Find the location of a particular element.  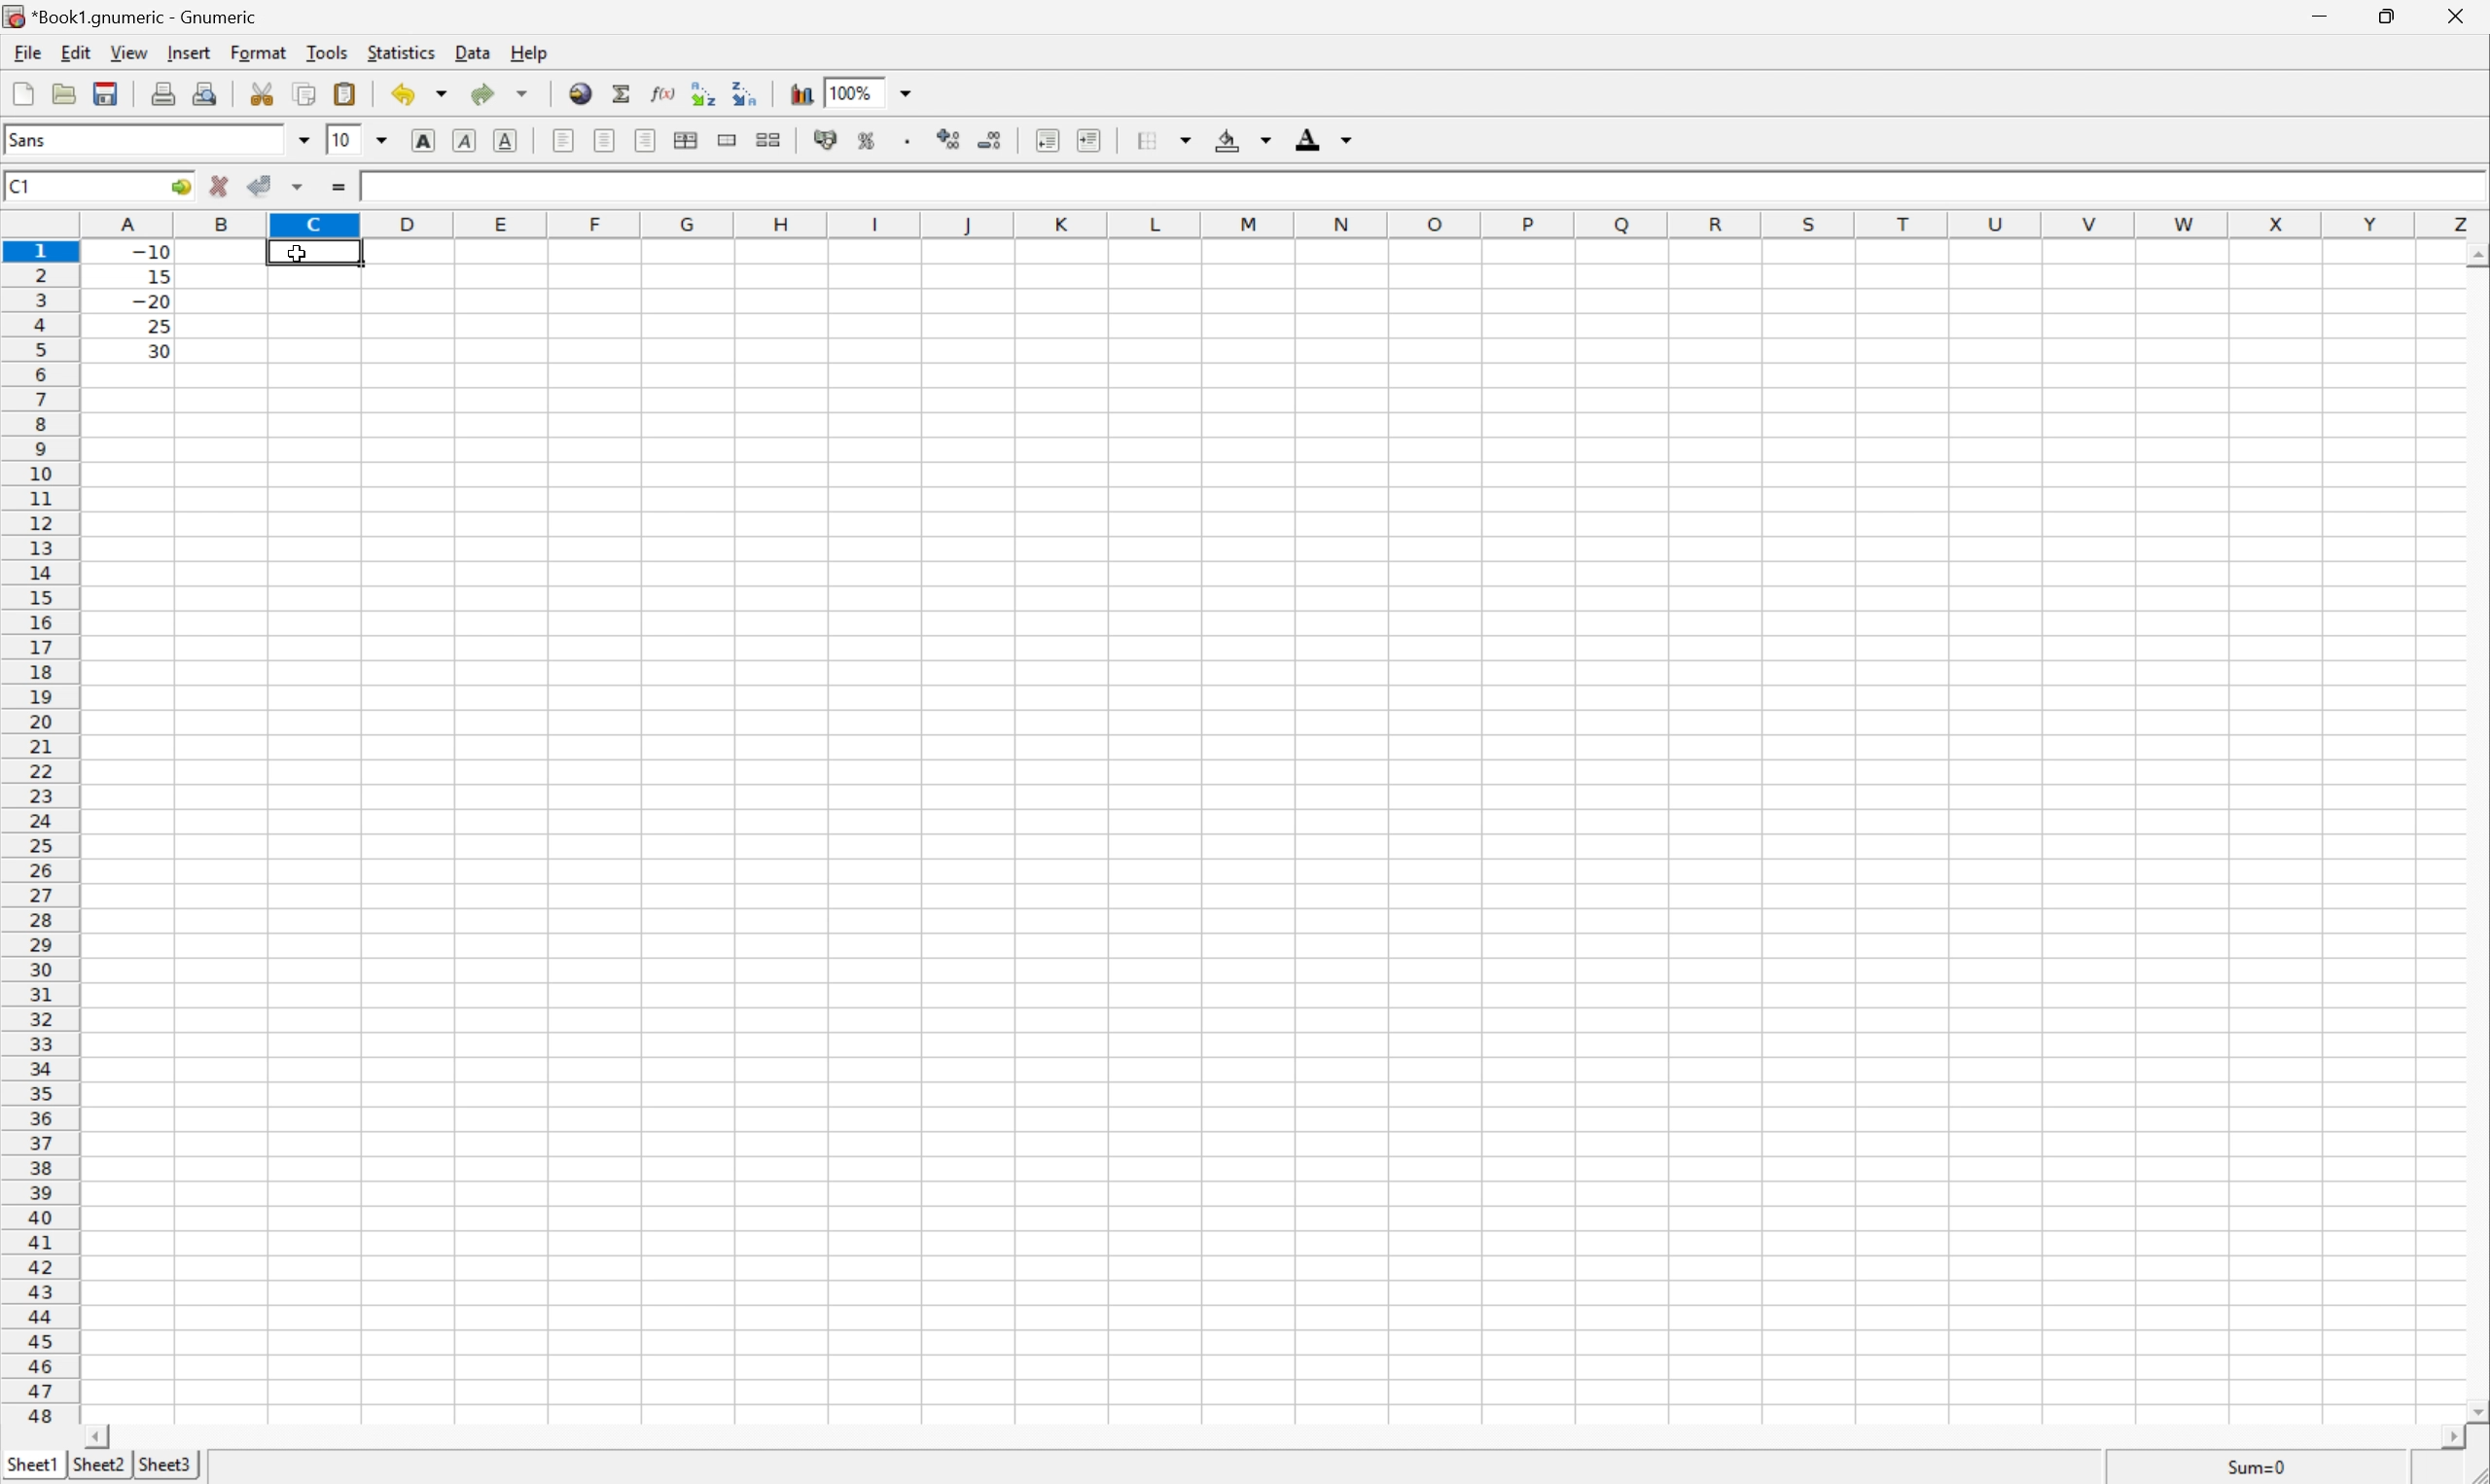

Underline  is located at coordinates (462, 141).